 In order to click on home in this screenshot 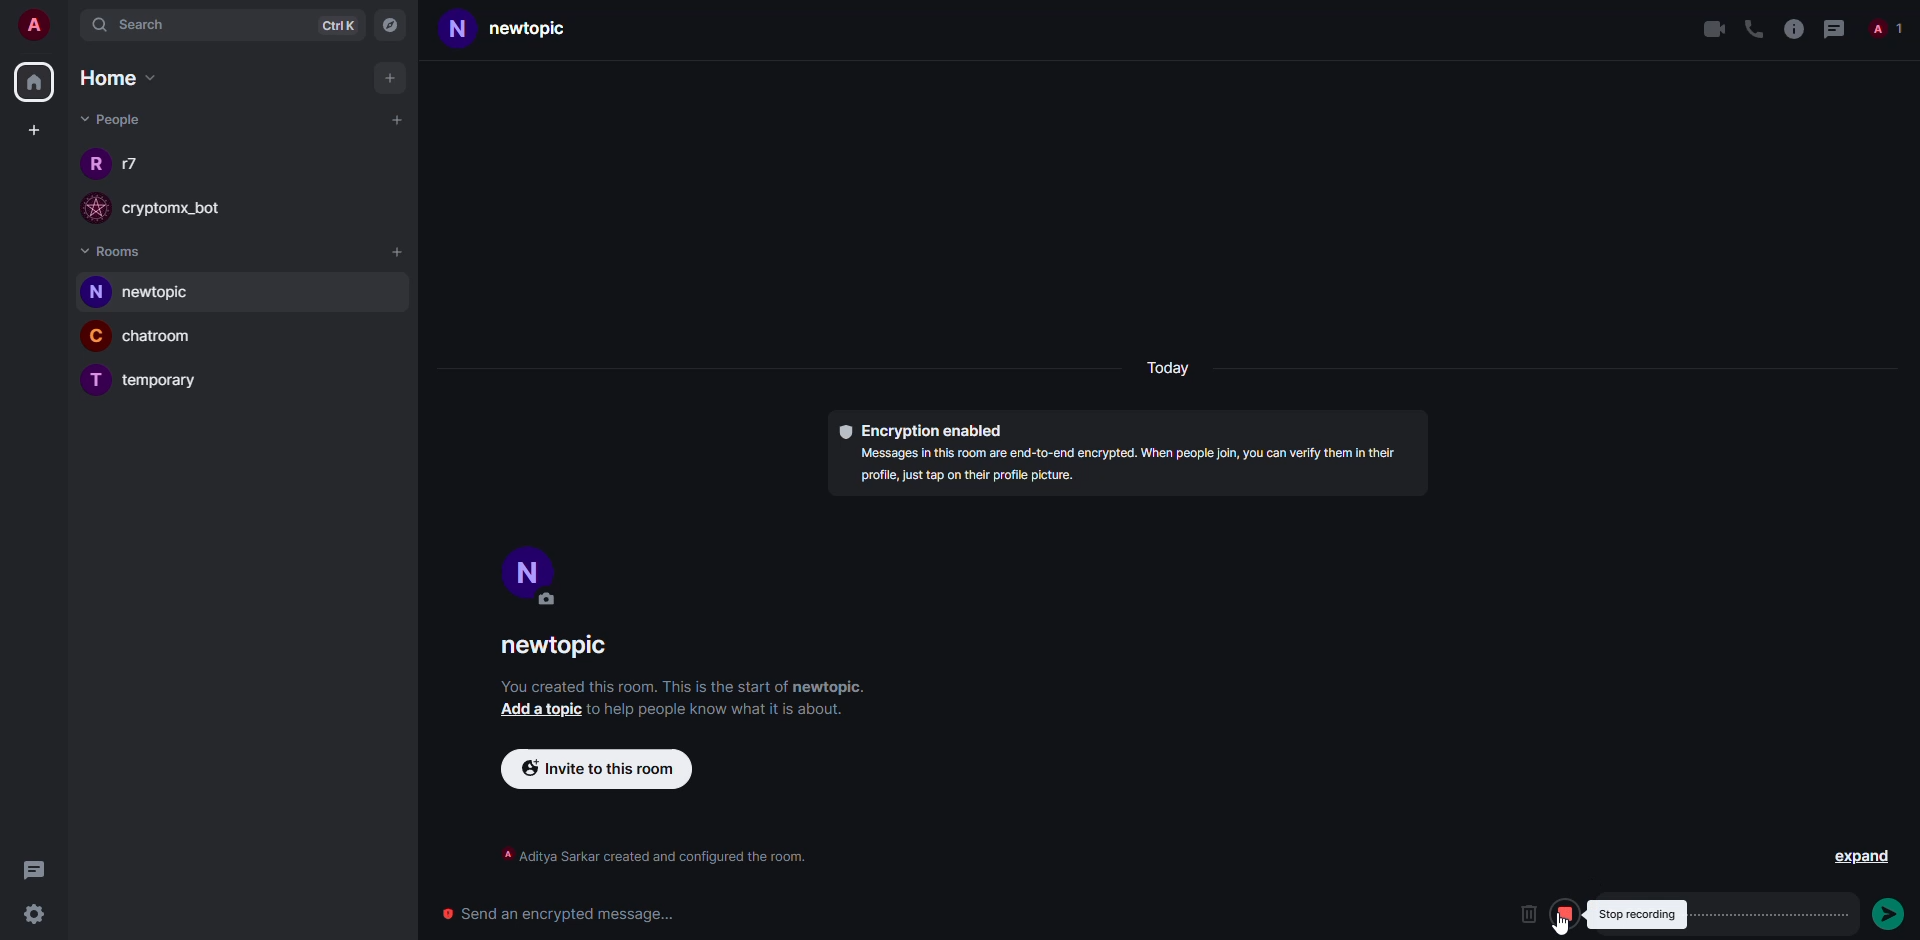, I will do `click(30, 85)`.